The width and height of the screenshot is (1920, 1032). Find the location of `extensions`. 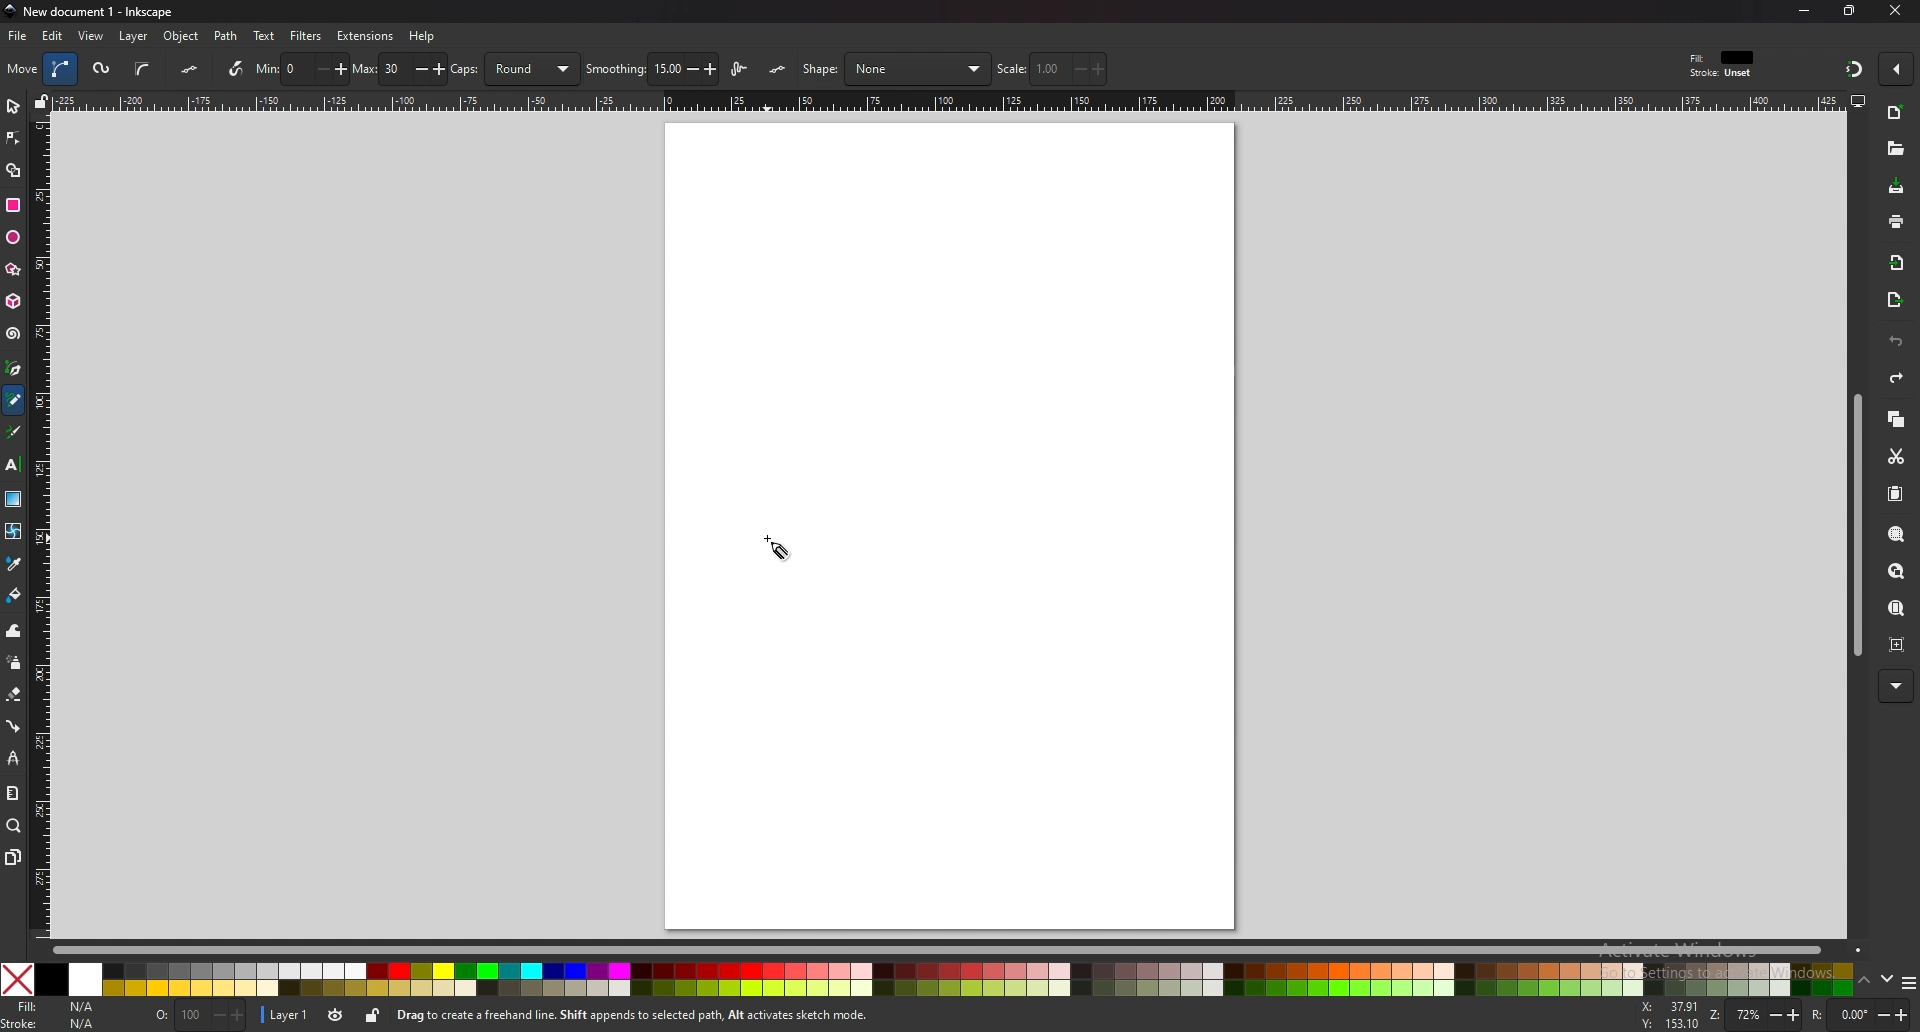

extensions is located at coordinates (366, 36).